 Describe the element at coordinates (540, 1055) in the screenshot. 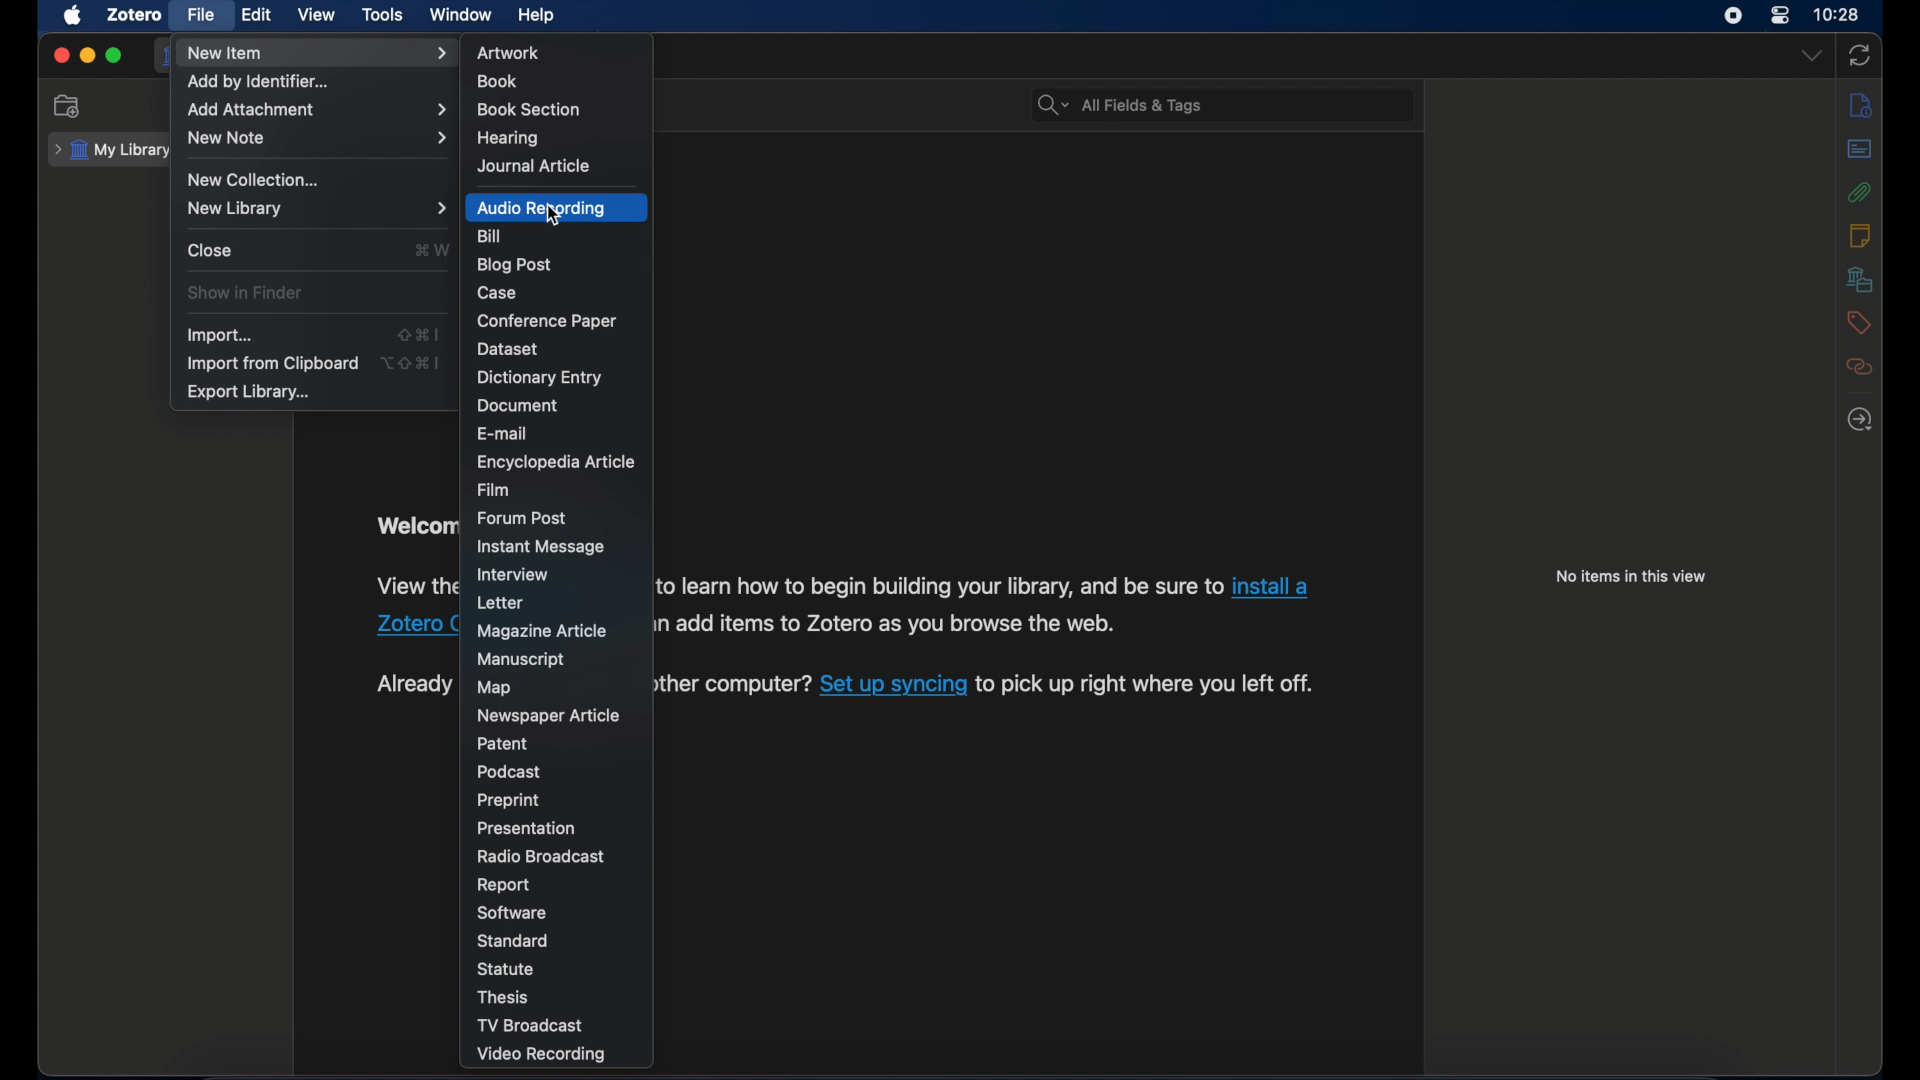

I see `video recording` at that location.